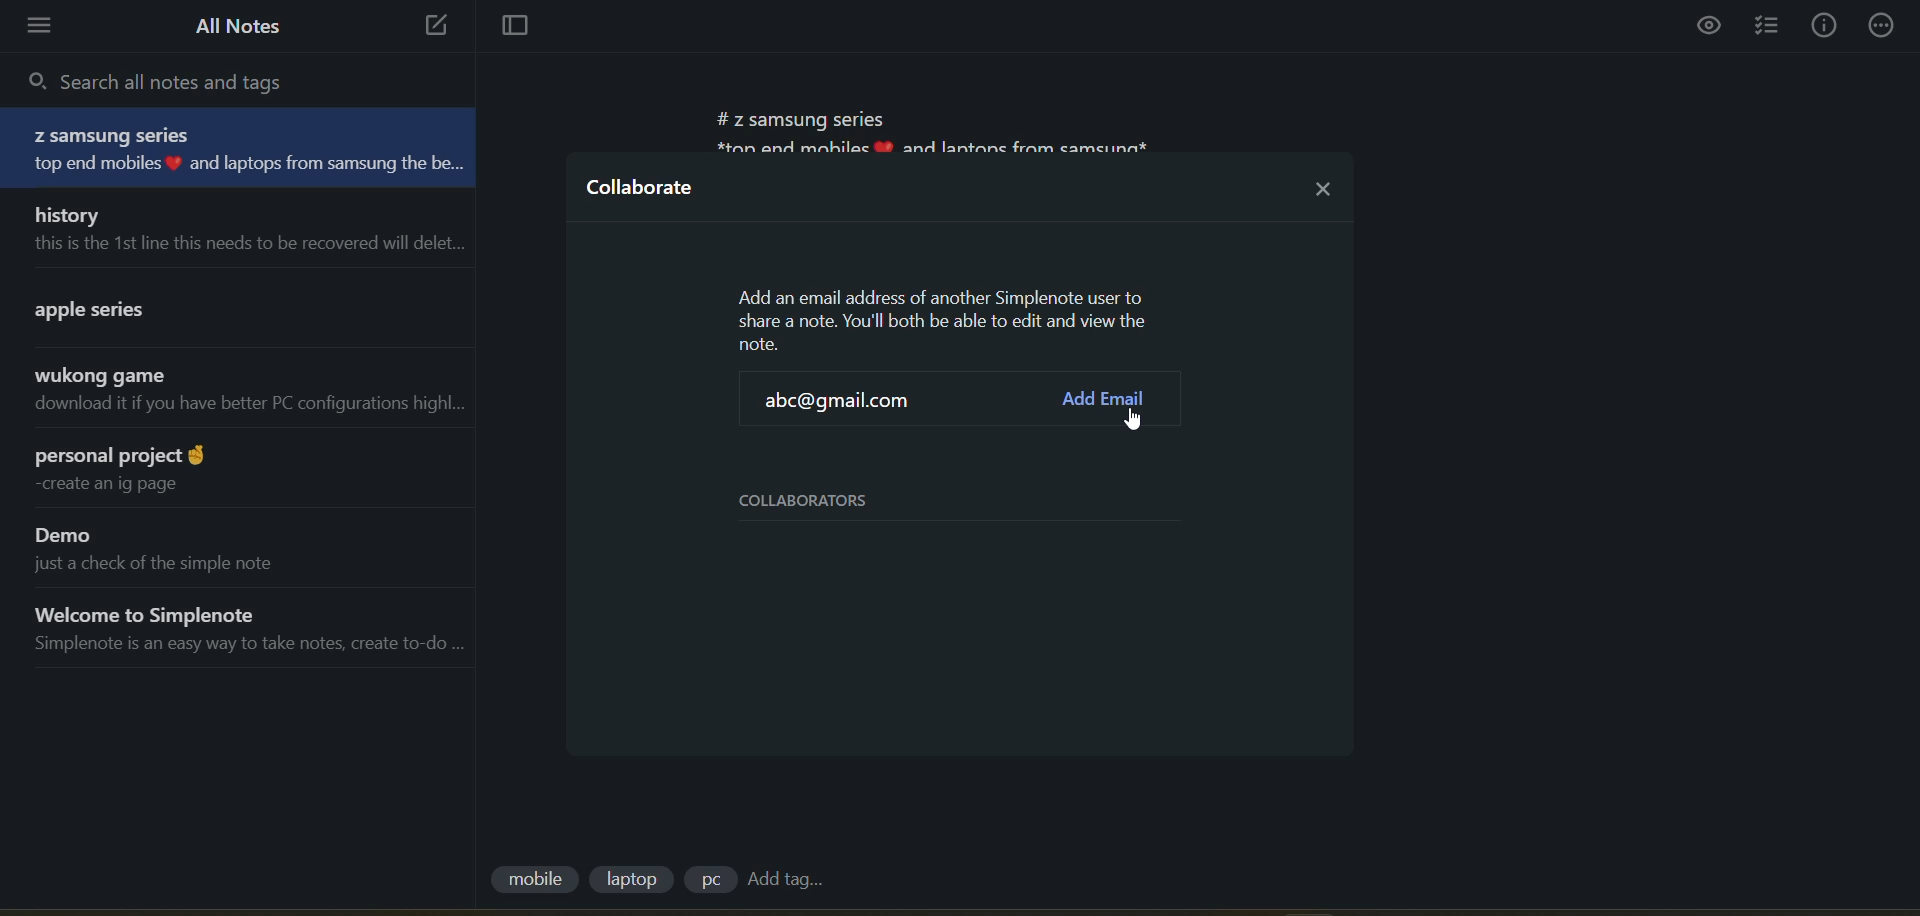 The image size is (1920, 916). What do you see at coordinates (430, 27) in the screenshot?
I see `new note` at bounding box center [430, 27].